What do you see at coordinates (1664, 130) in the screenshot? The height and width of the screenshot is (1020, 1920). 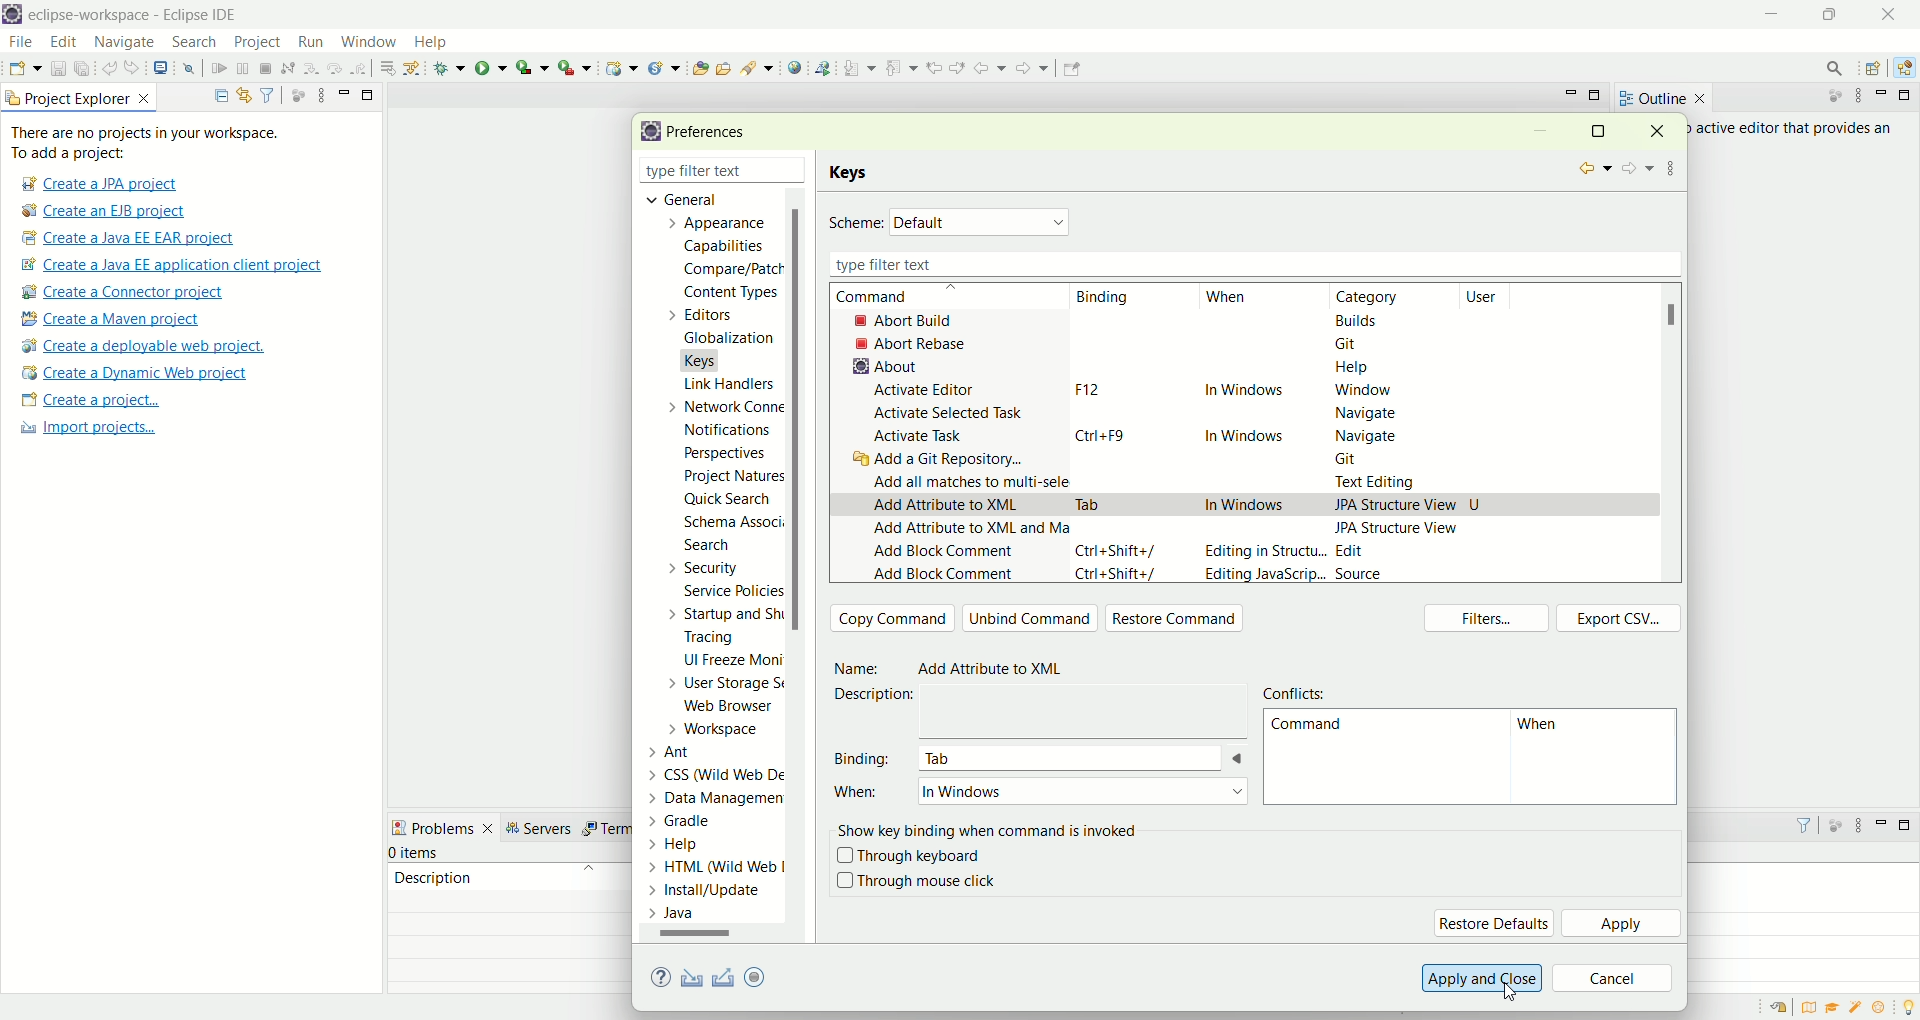 I see `close` at bounding box center [1664, 130].